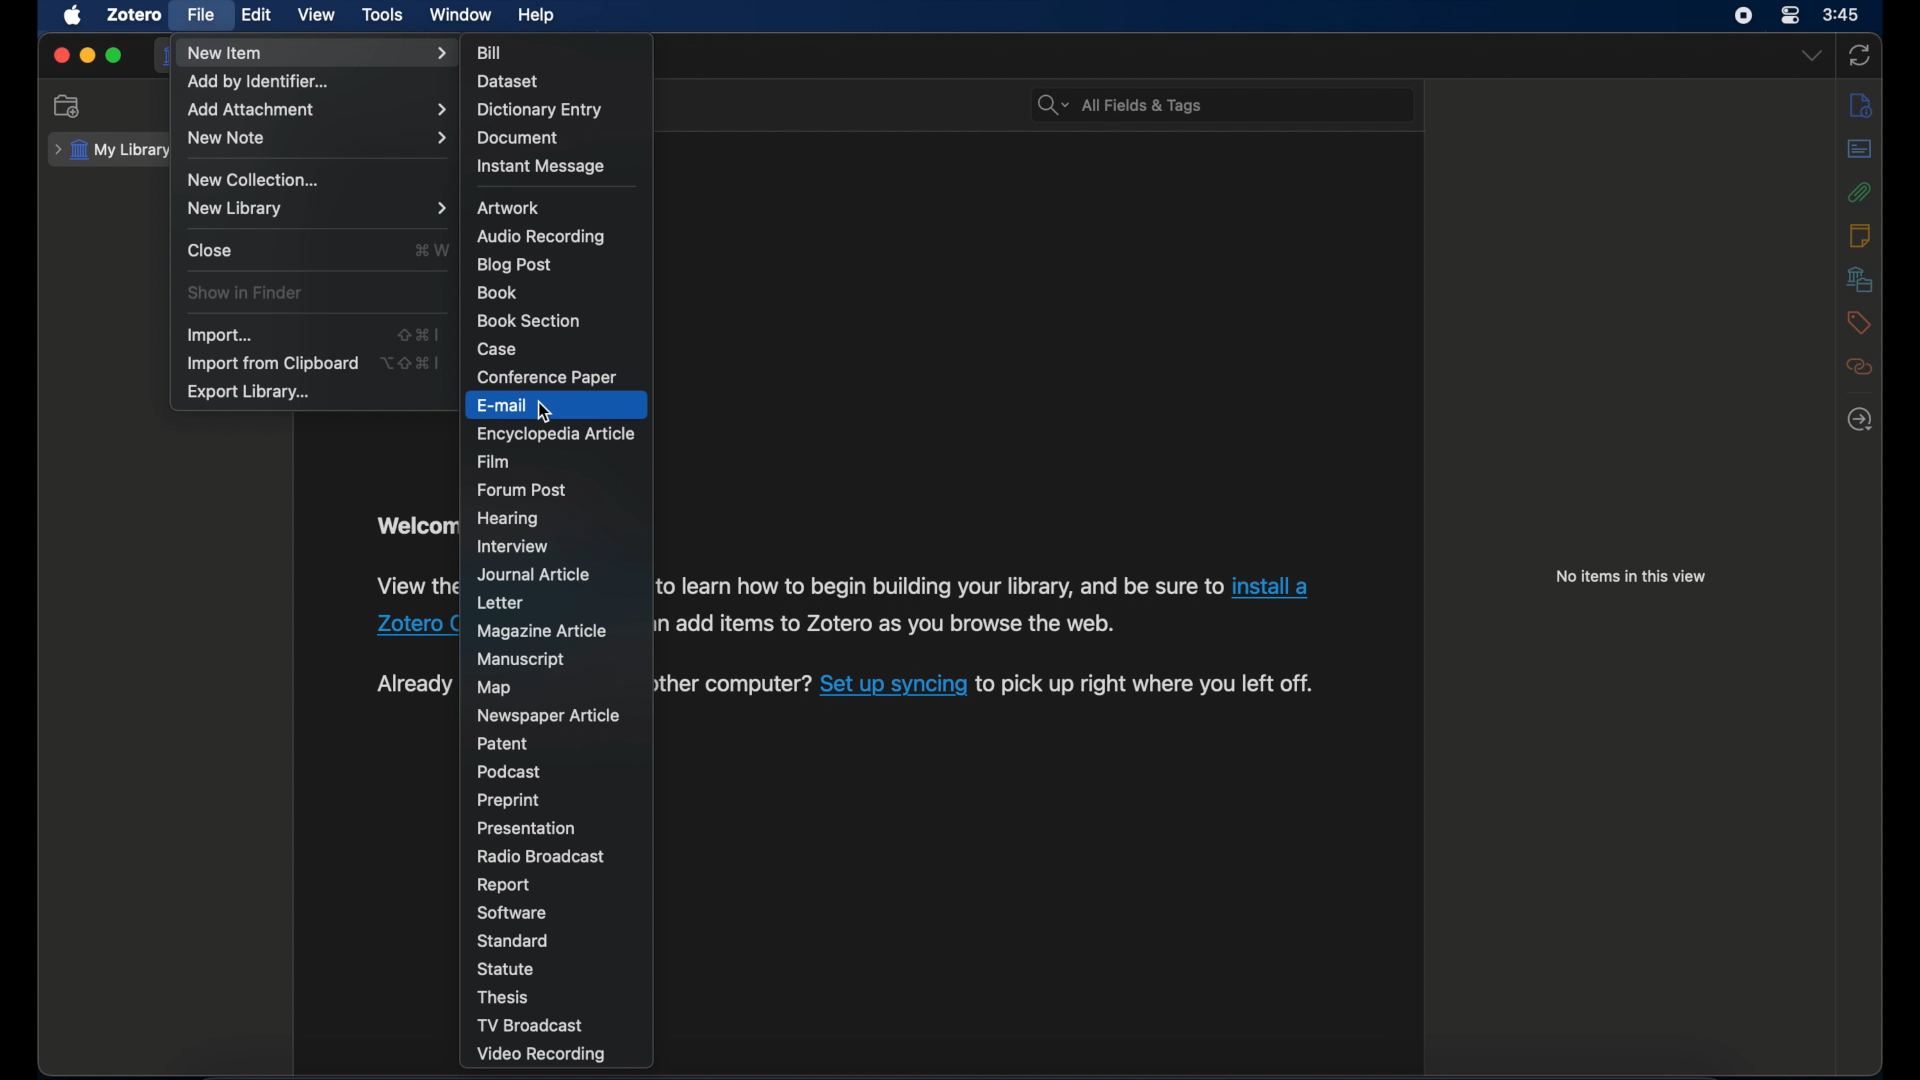 The height and width of the screenshot is (1080, 1920). Describe the element at coordinates (527, 828) in the screenshot. I see `presentation` at that location.